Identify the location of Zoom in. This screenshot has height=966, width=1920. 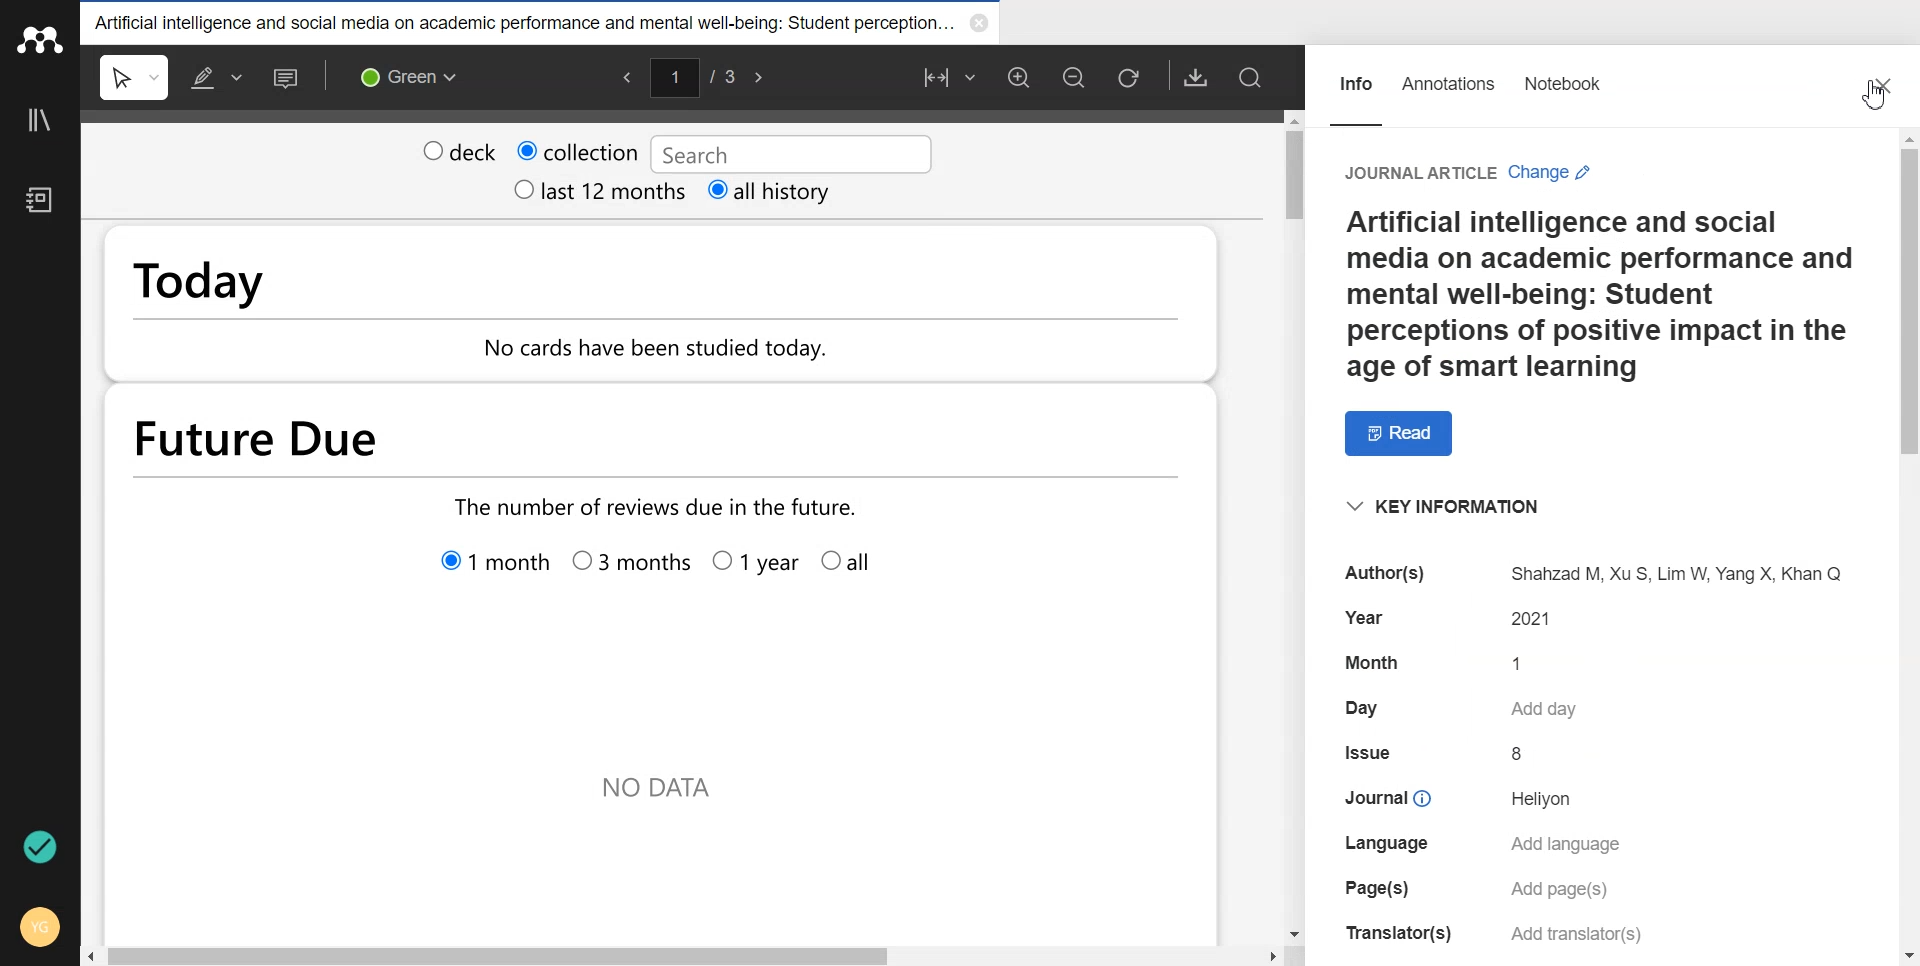
(1018, 78).